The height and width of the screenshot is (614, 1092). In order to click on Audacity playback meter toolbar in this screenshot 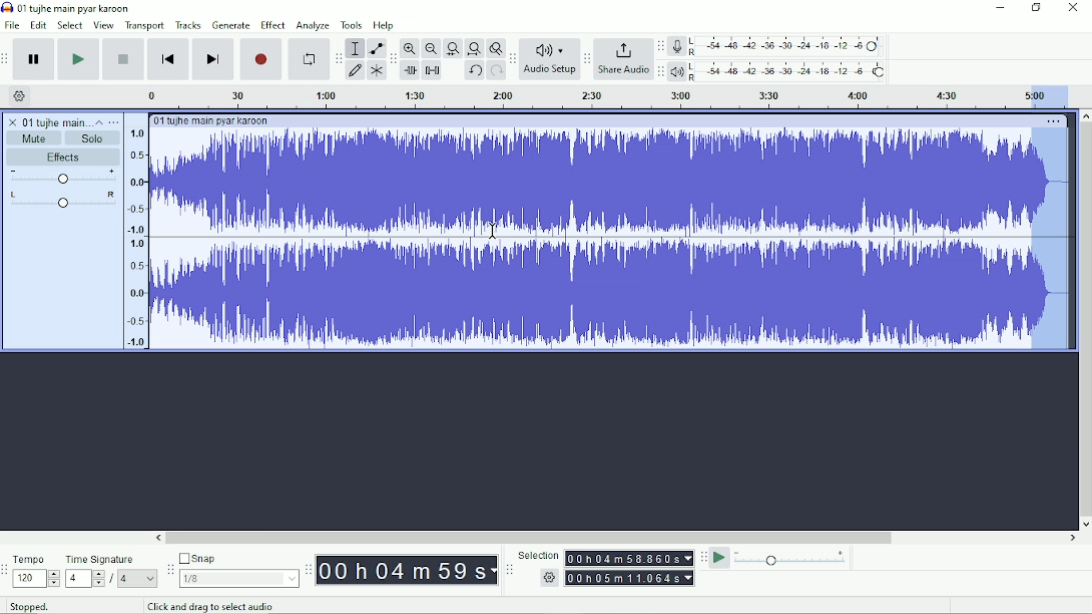, I will do `click(662, 71)`.